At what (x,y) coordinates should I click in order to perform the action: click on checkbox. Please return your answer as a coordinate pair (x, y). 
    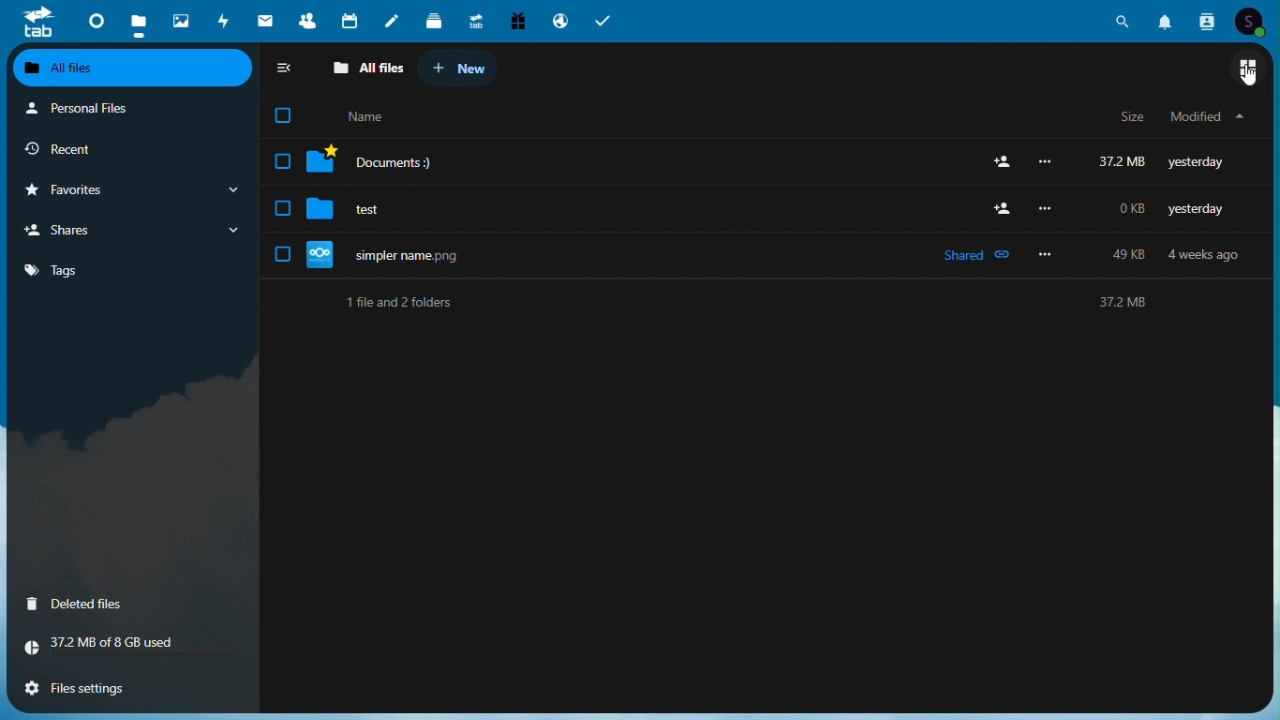
    Looking at the image, I should click on (291, 116).